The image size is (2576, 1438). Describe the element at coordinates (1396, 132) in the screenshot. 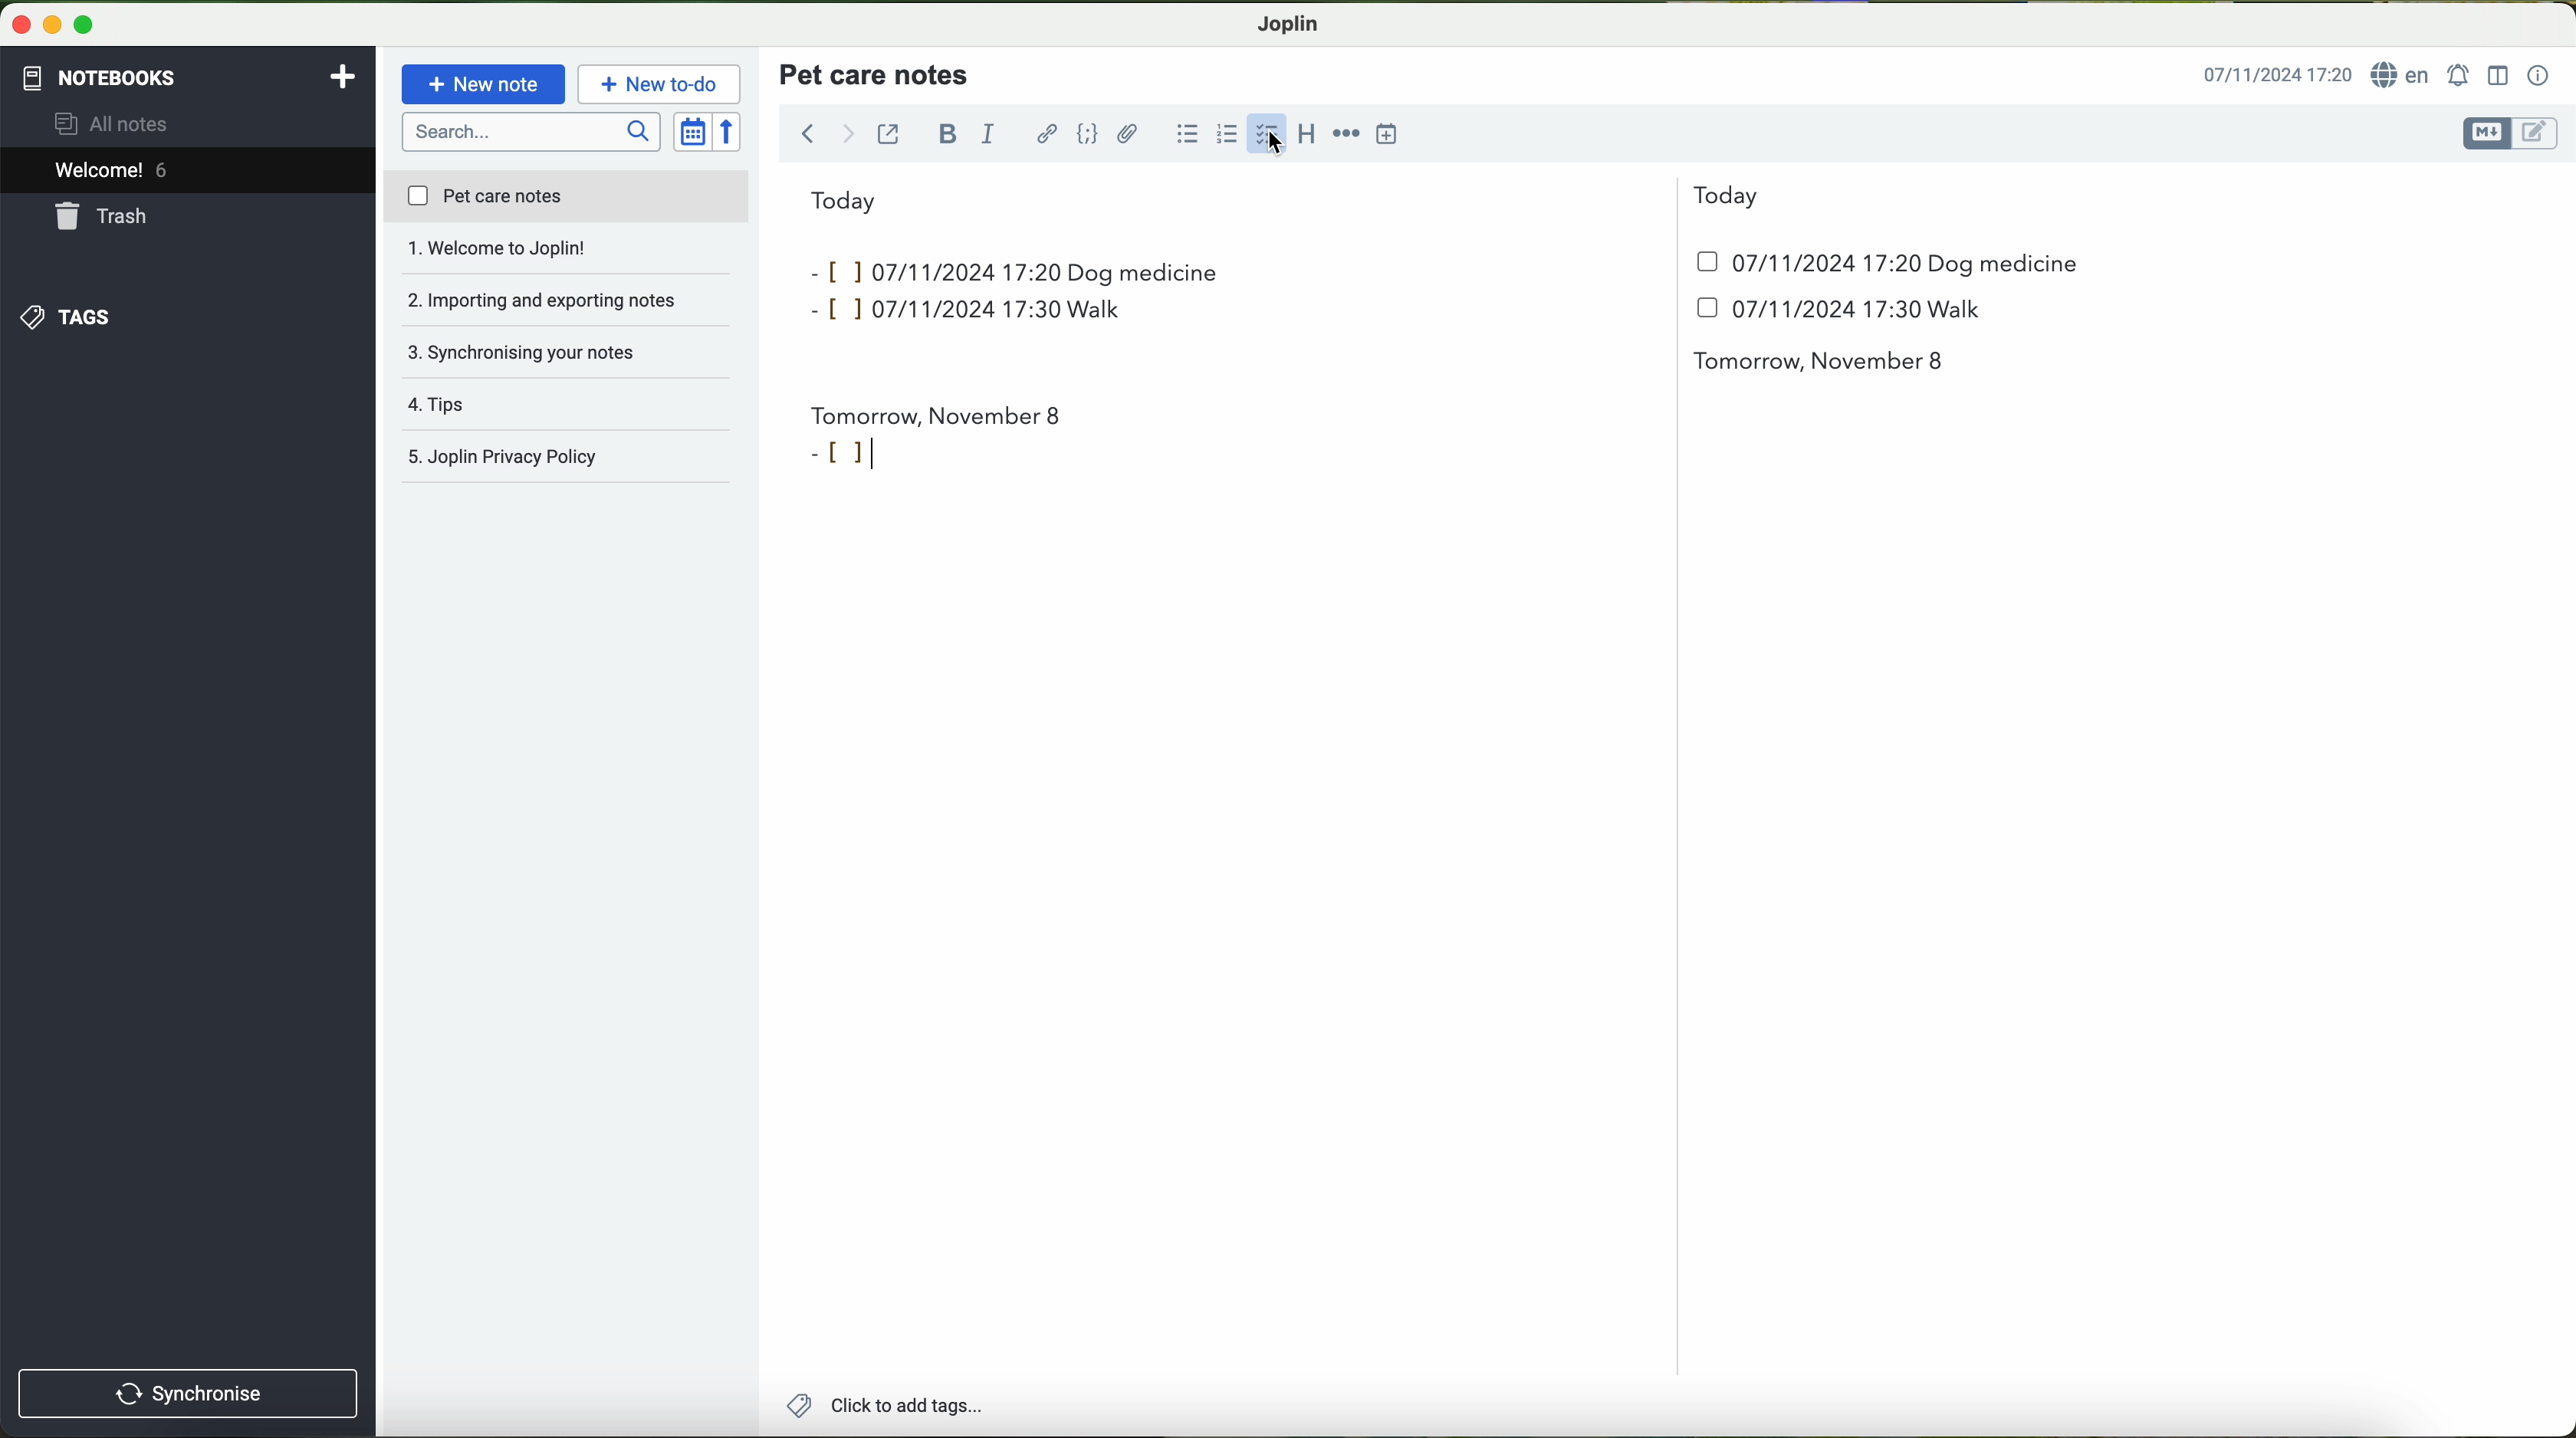

I see `insert time` at that location.